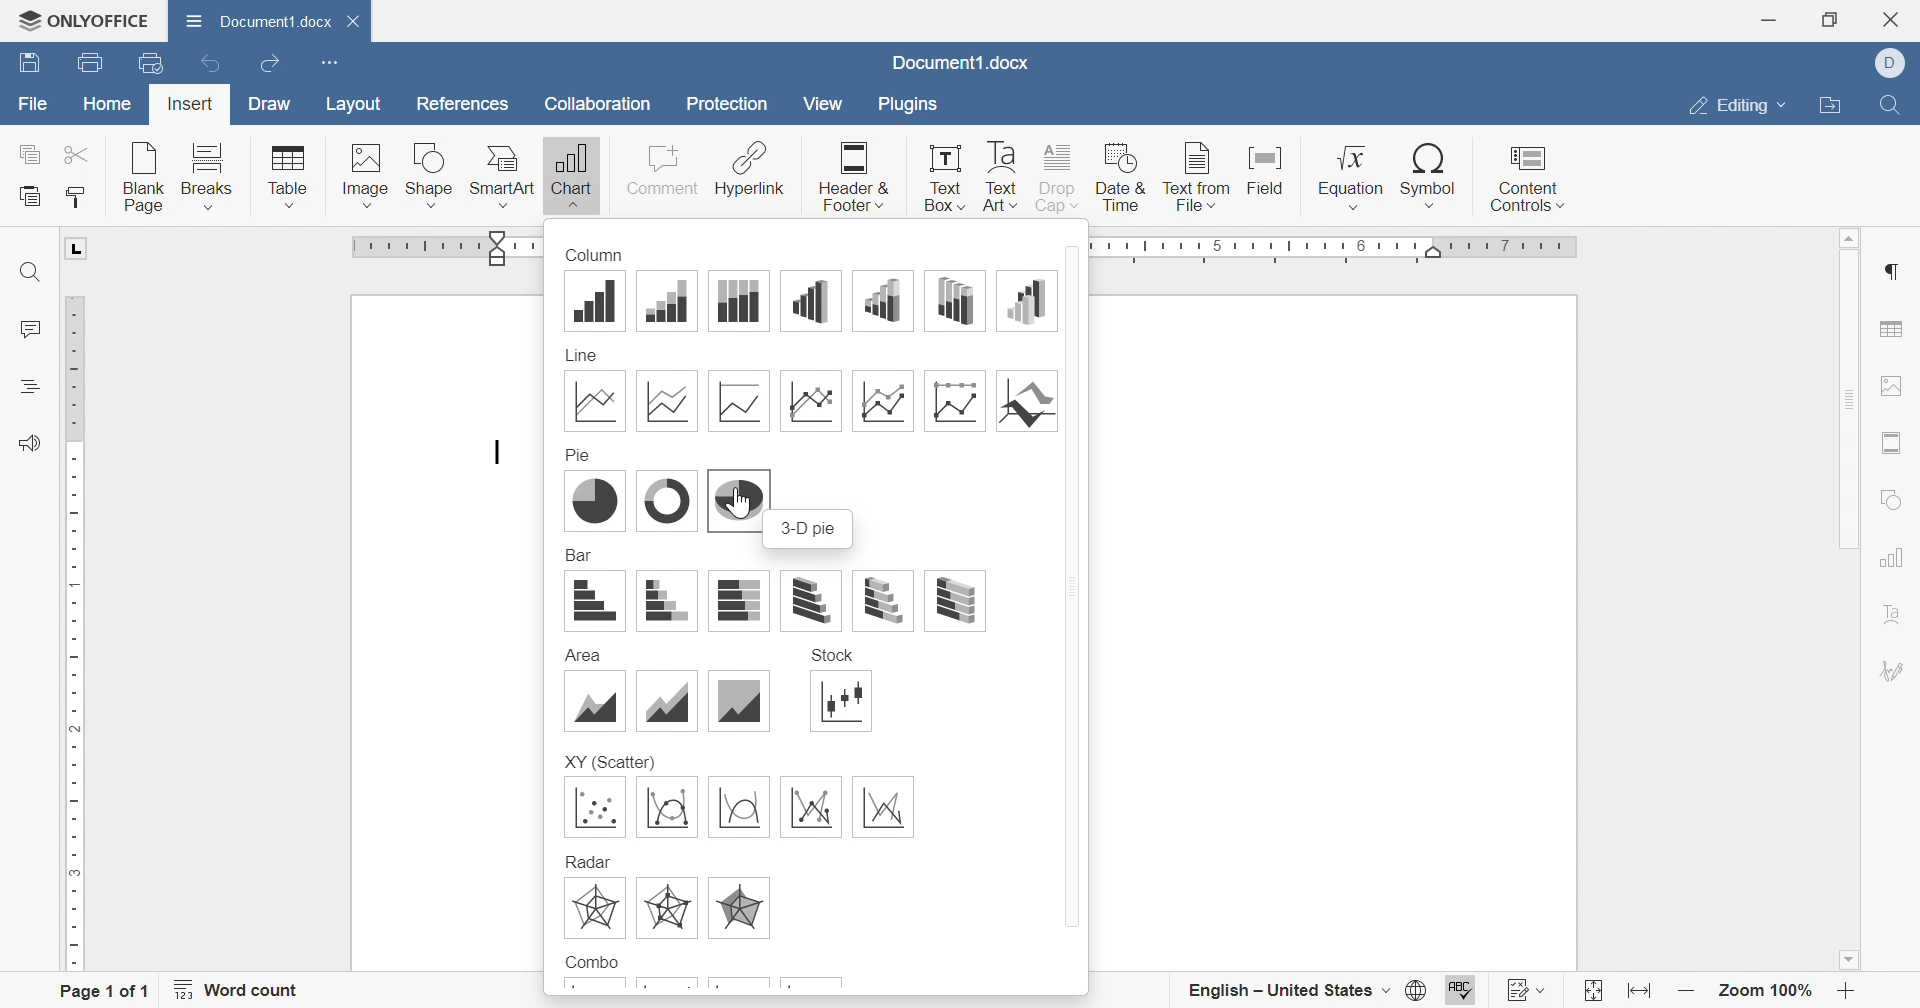  I want to click on 100% stacked lines with markers, so click(955, 399).